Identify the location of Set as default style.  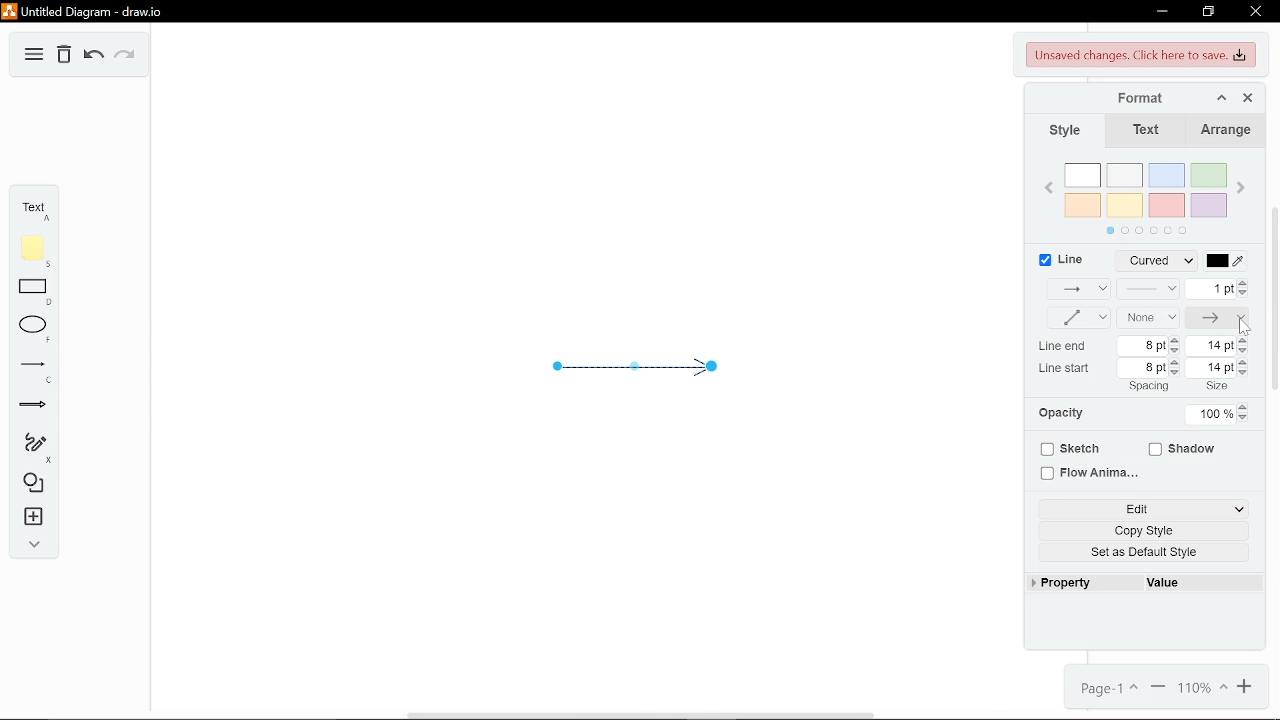
(1142, 552).